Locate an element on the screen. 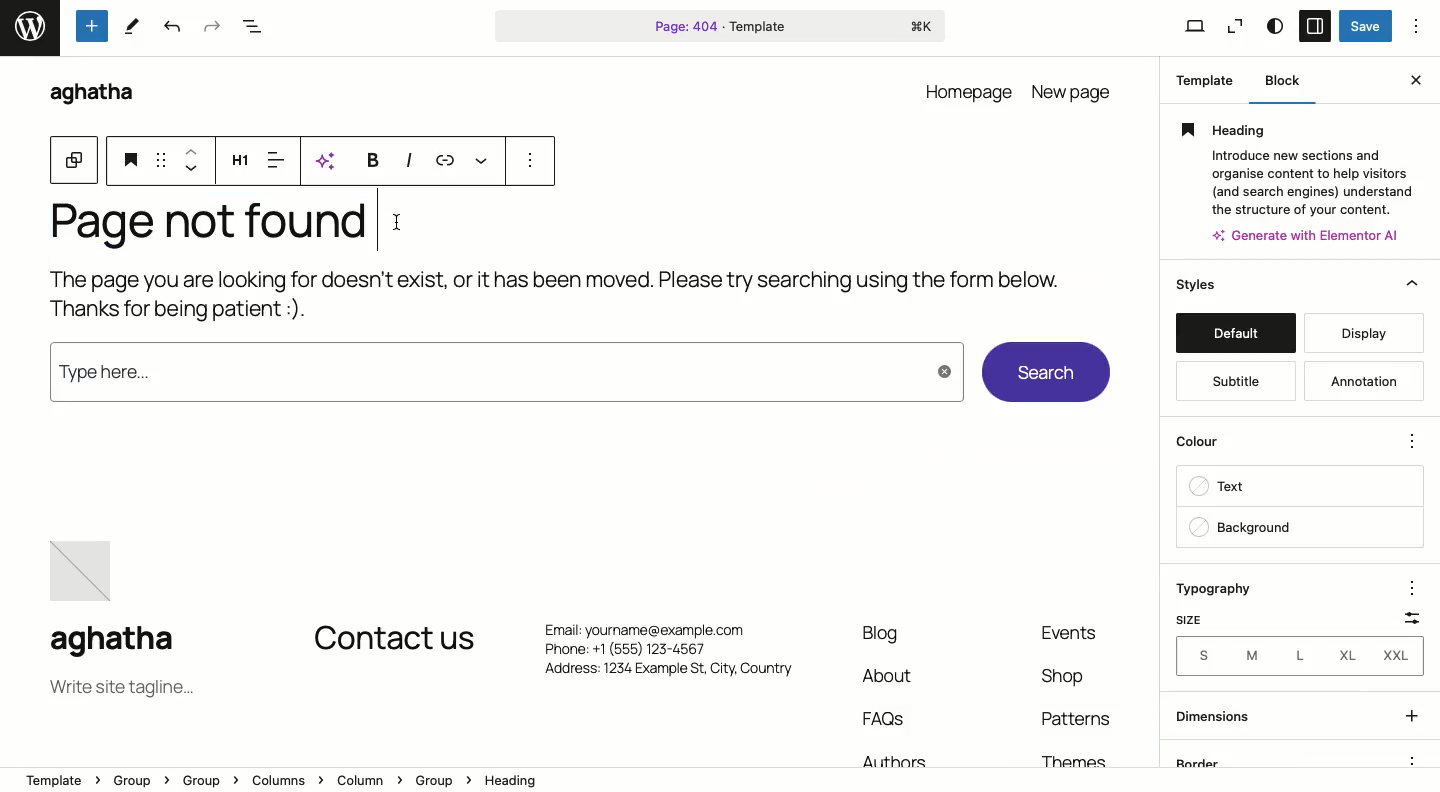  AI is located at coordinates (327, 160).